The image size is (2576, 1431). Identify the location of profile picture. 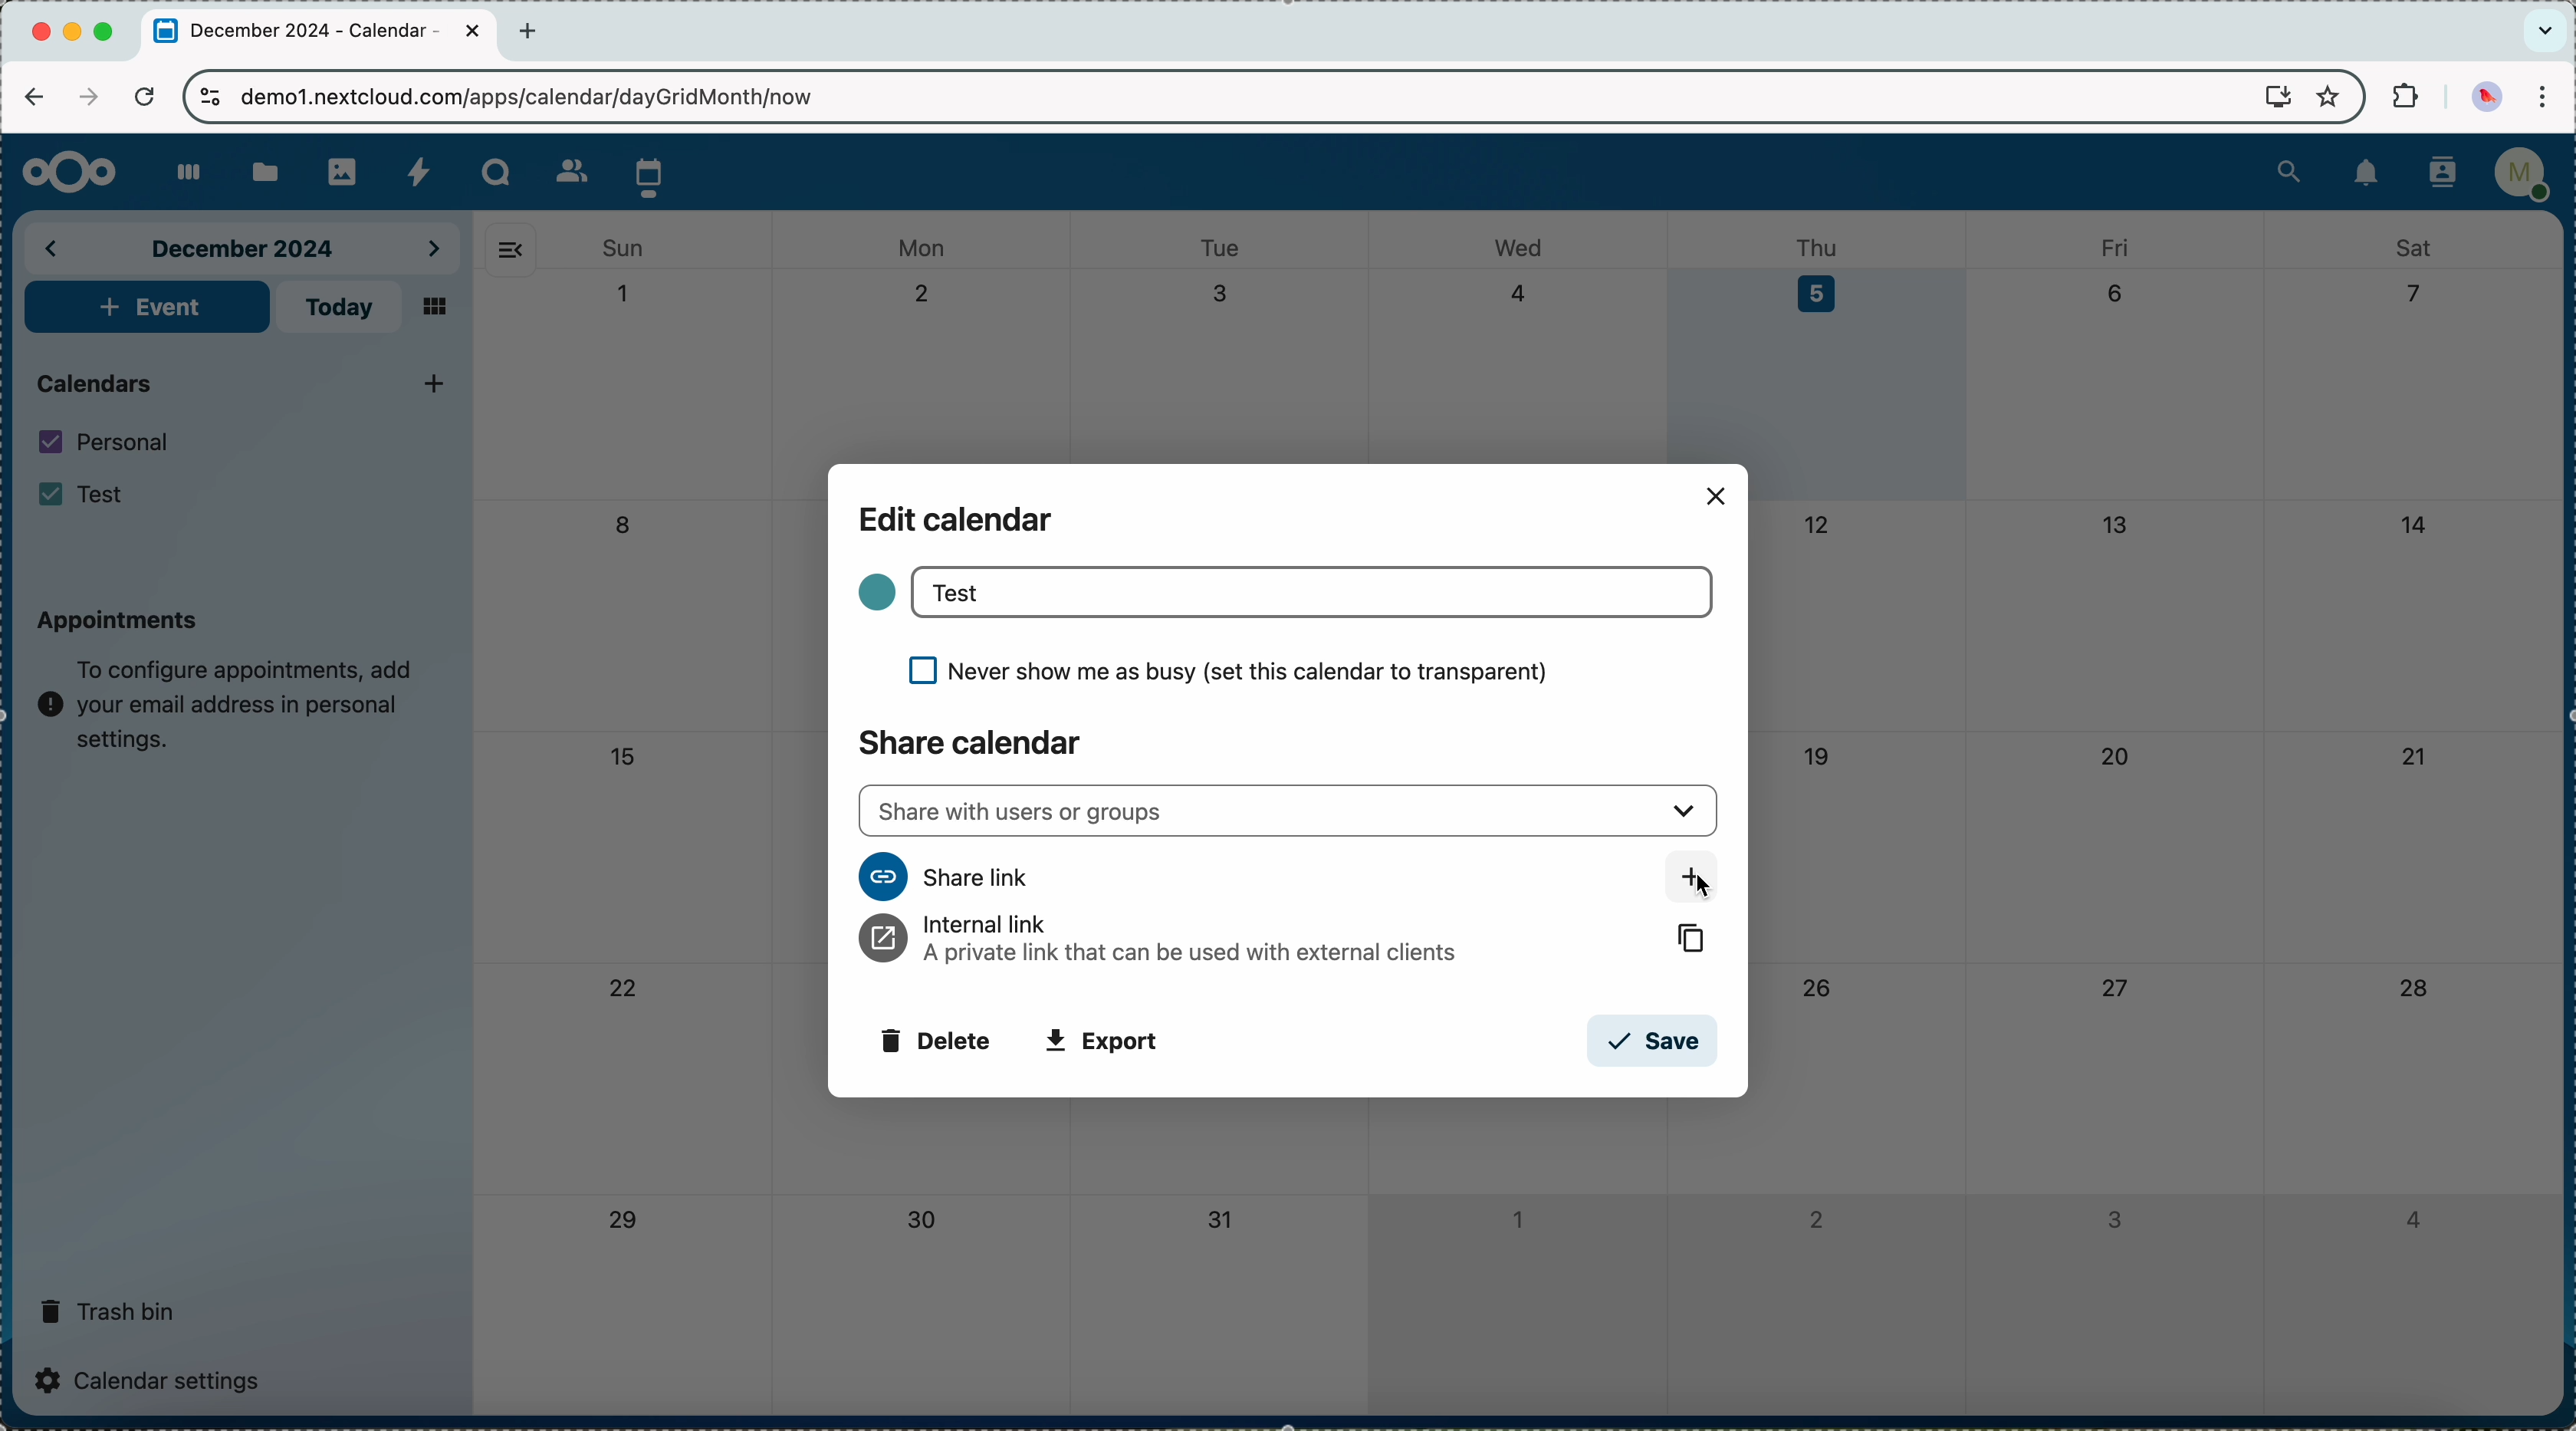
(2486, 96).